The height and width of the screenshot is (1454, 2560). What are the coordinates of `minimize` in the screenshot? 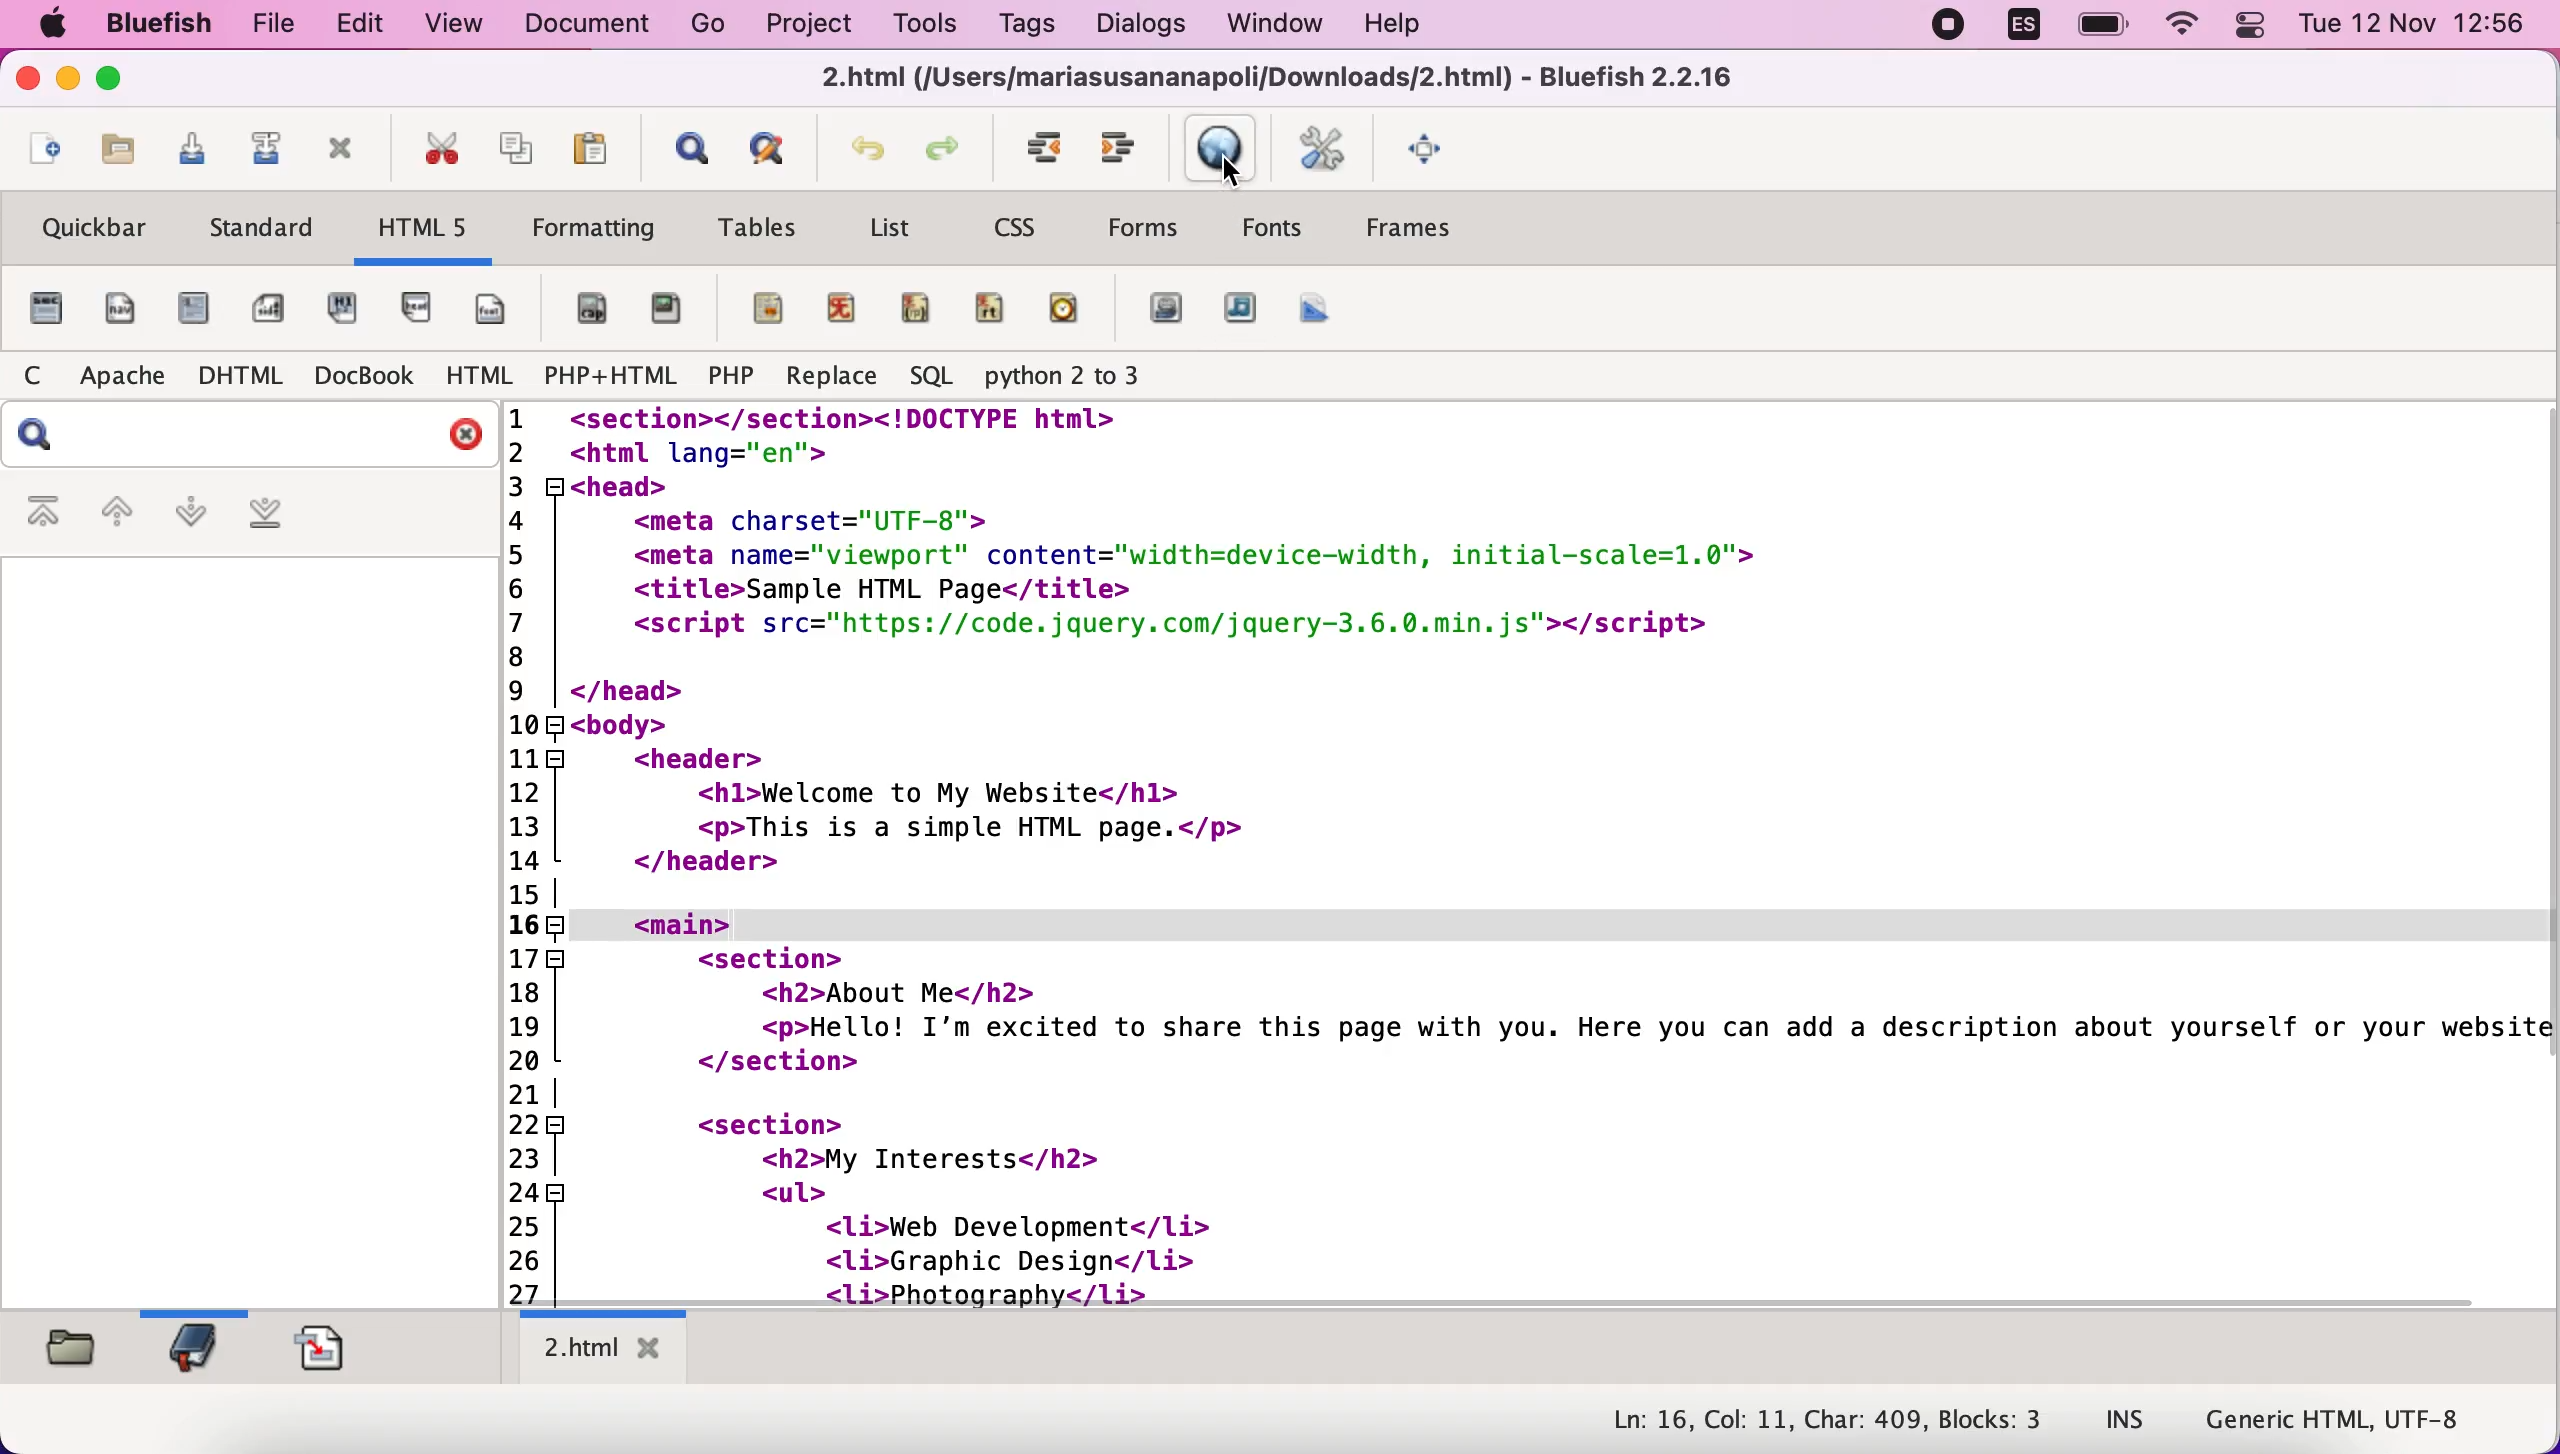 It's located at (68, 80).